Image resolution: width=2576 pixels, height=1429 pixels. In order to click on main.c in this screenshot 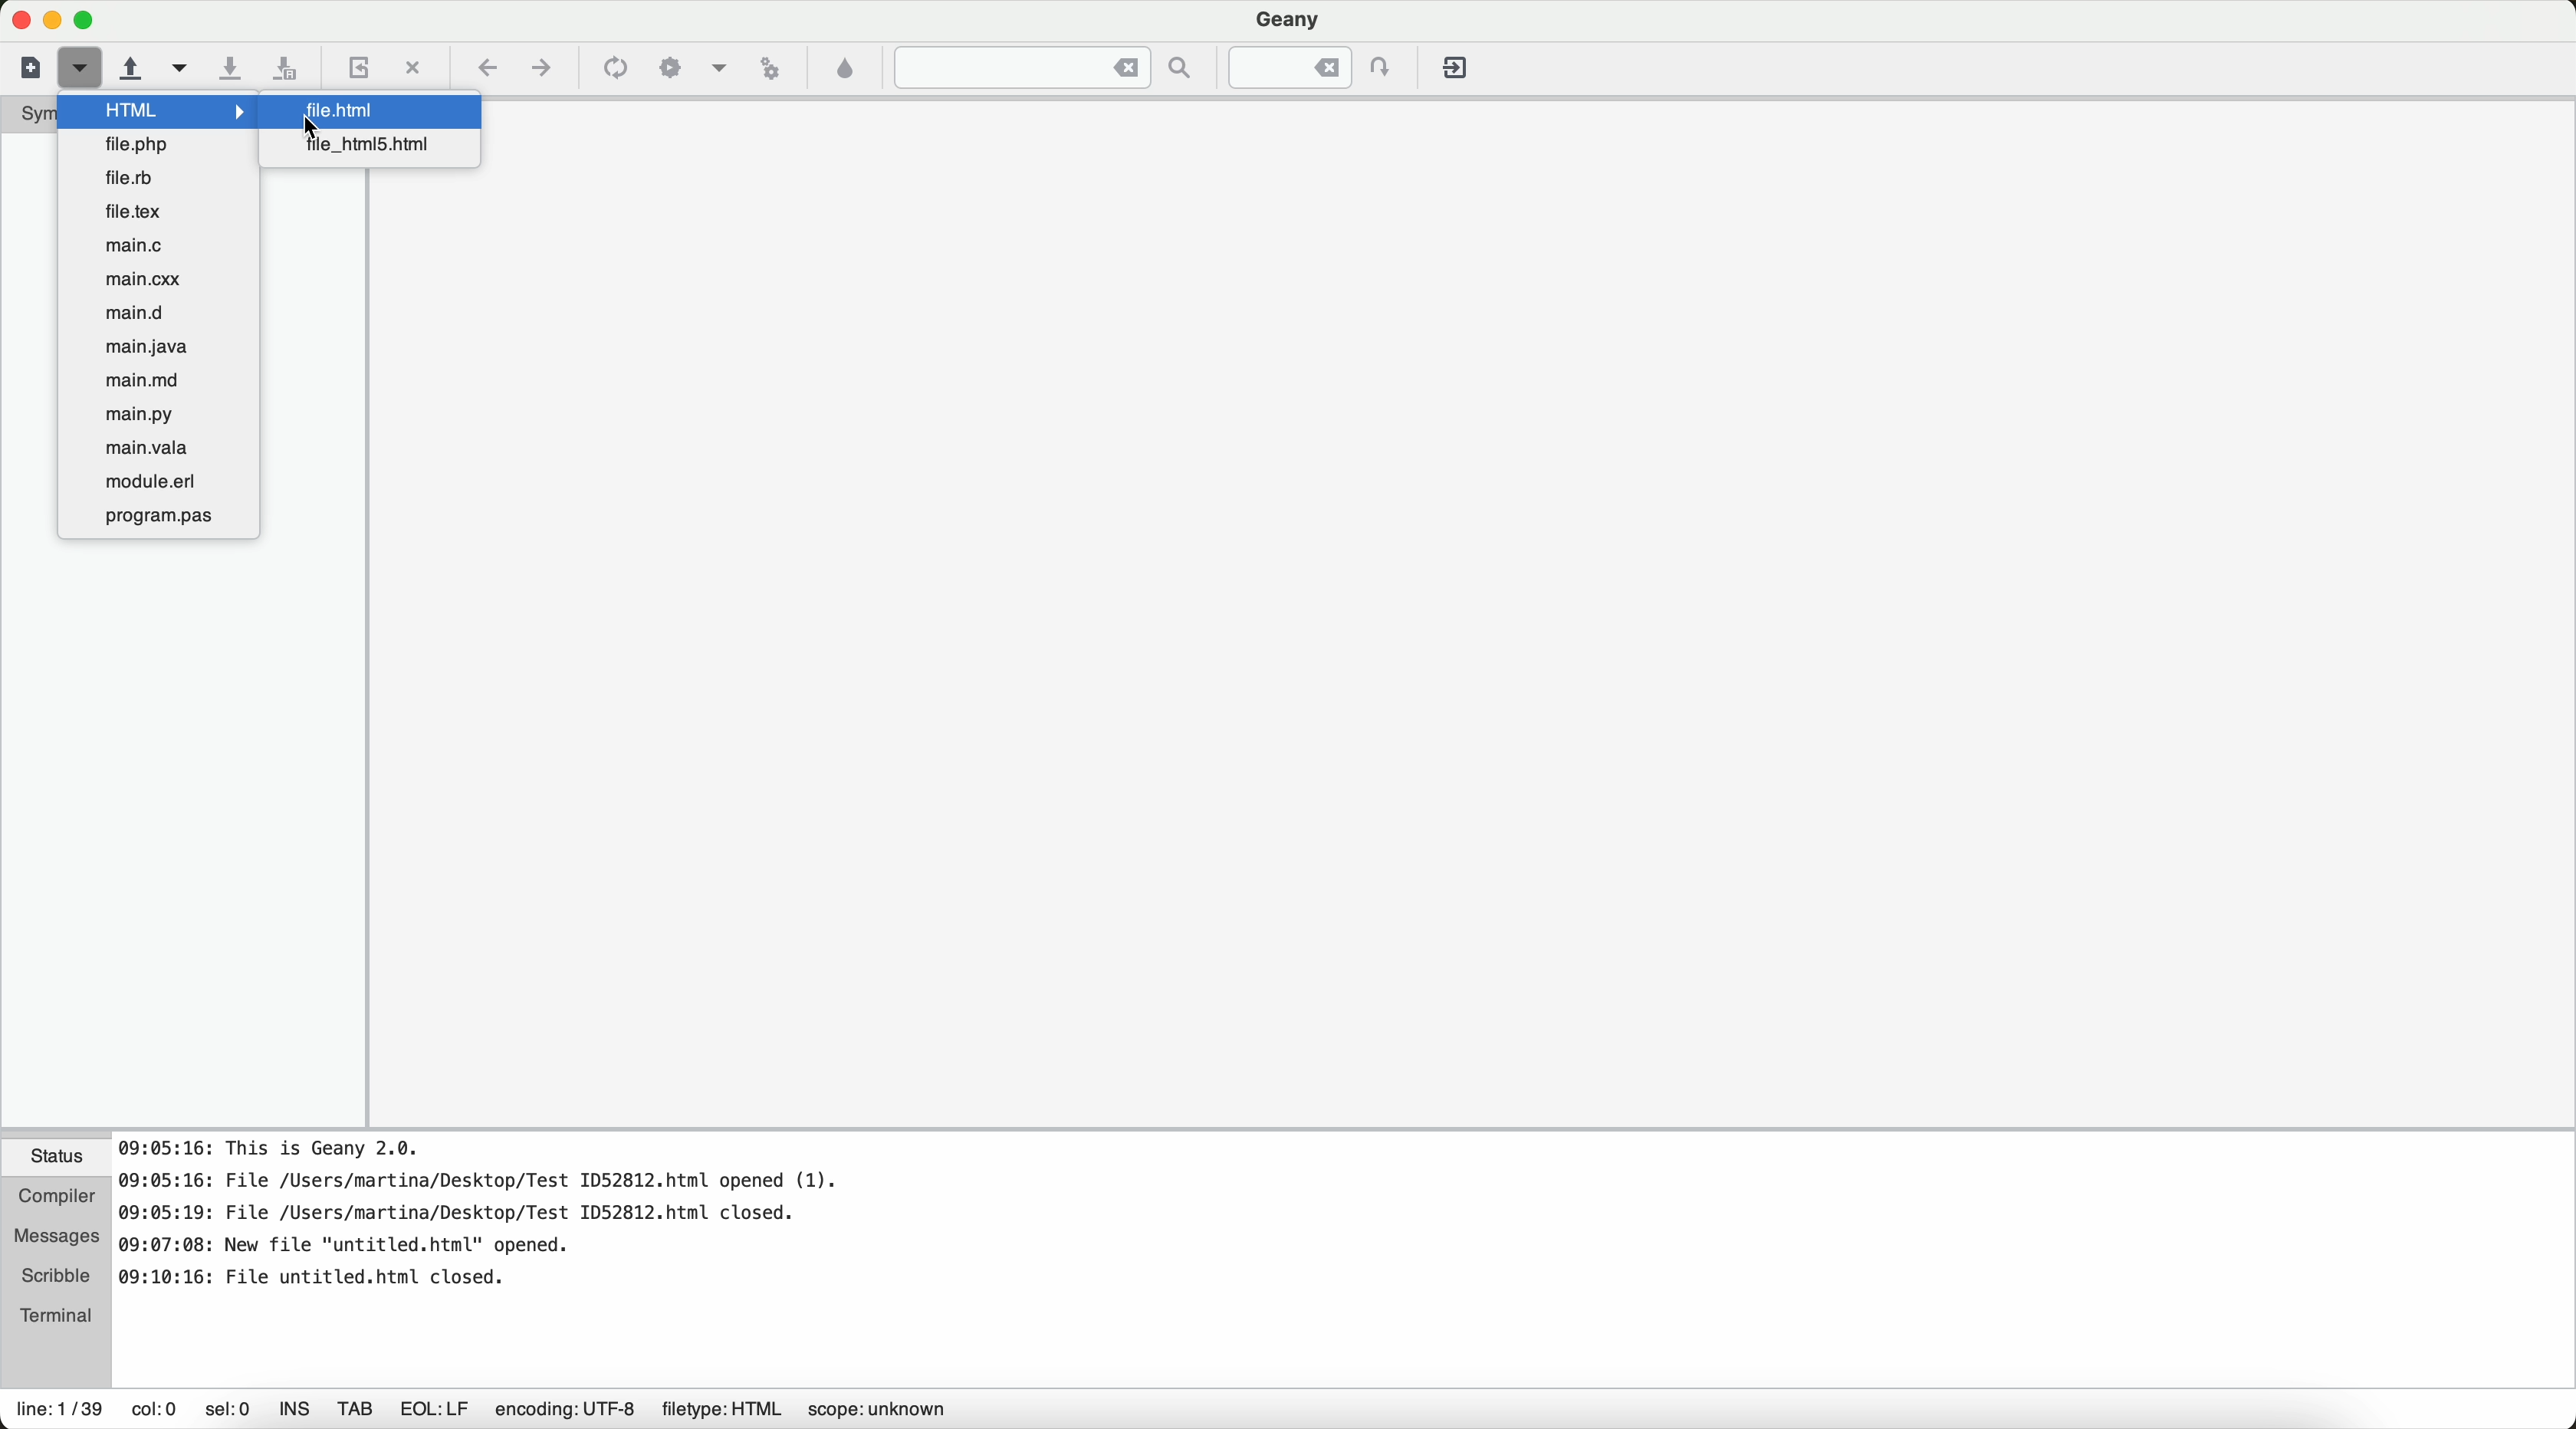, I will do `click(159, 243)`.